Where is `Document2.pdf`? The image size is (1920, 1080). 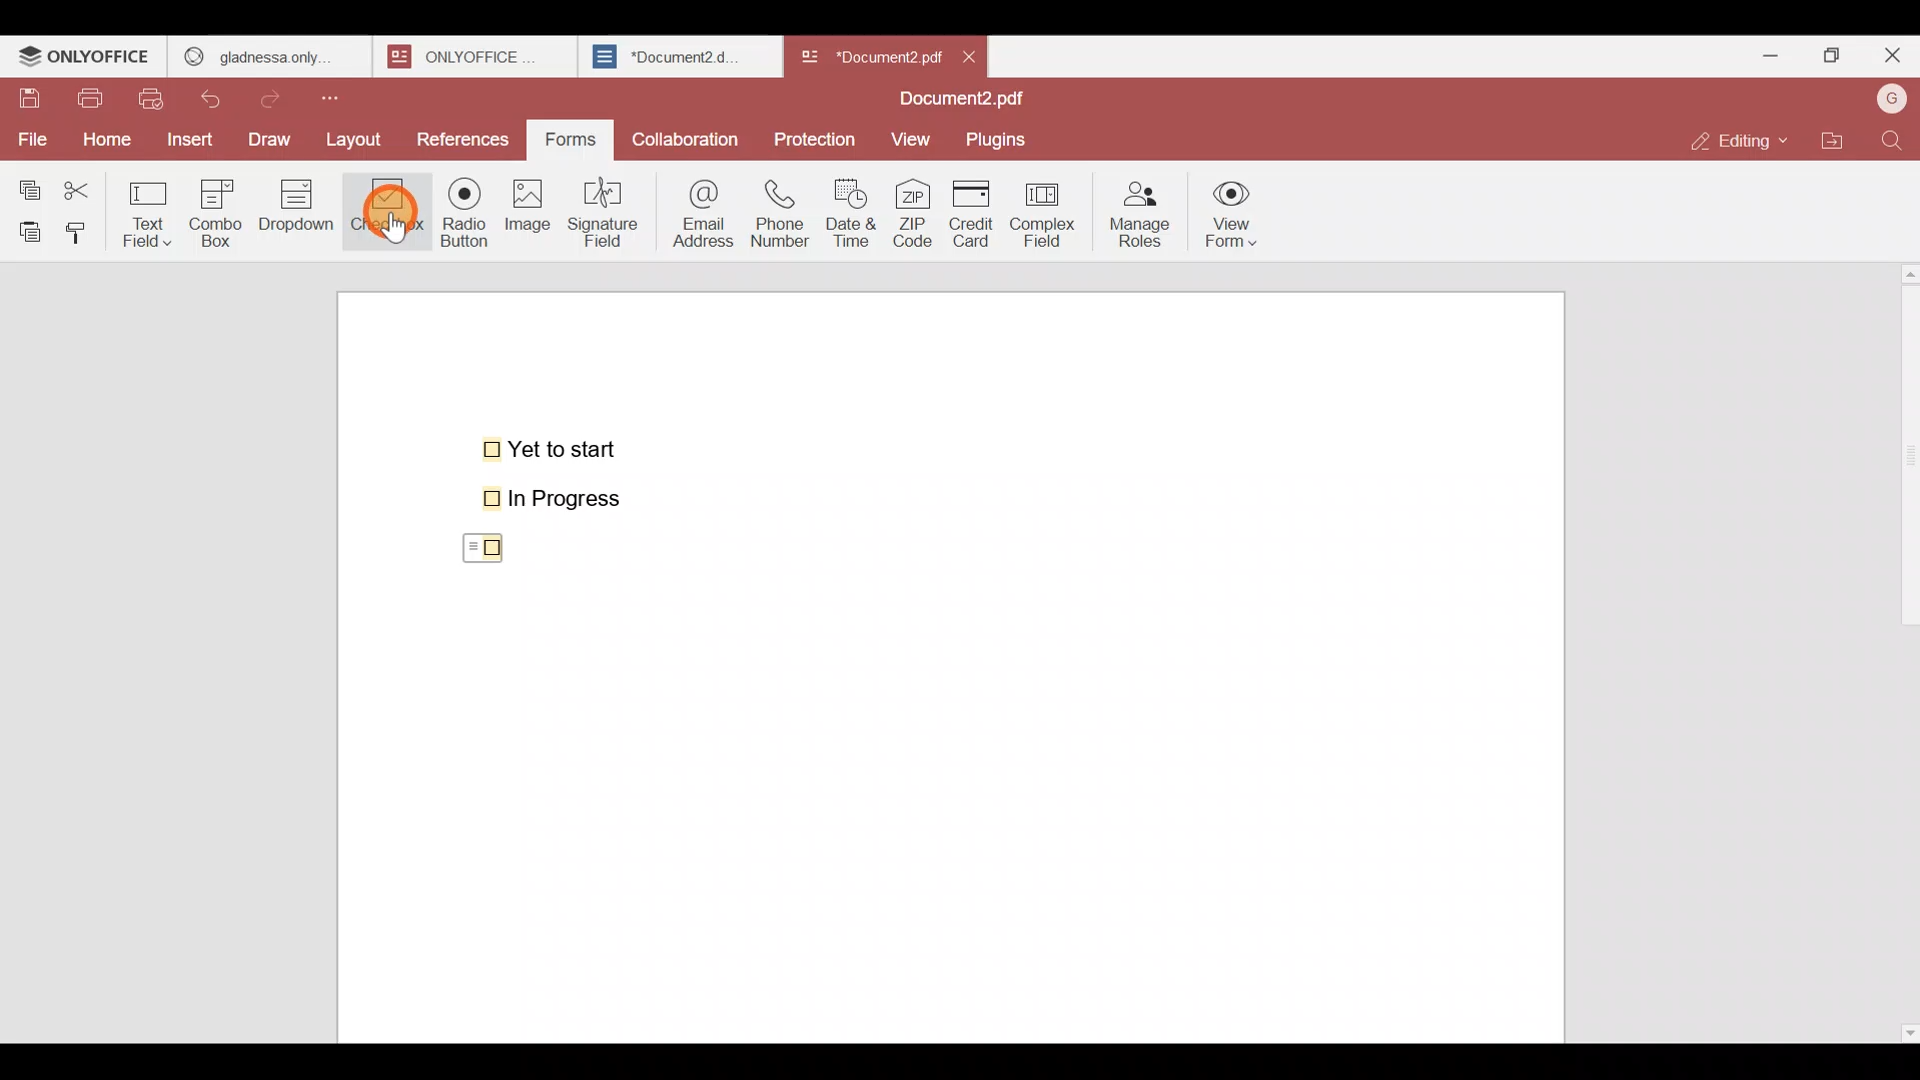
Document2.pdf is located at coordinates (956, 101).